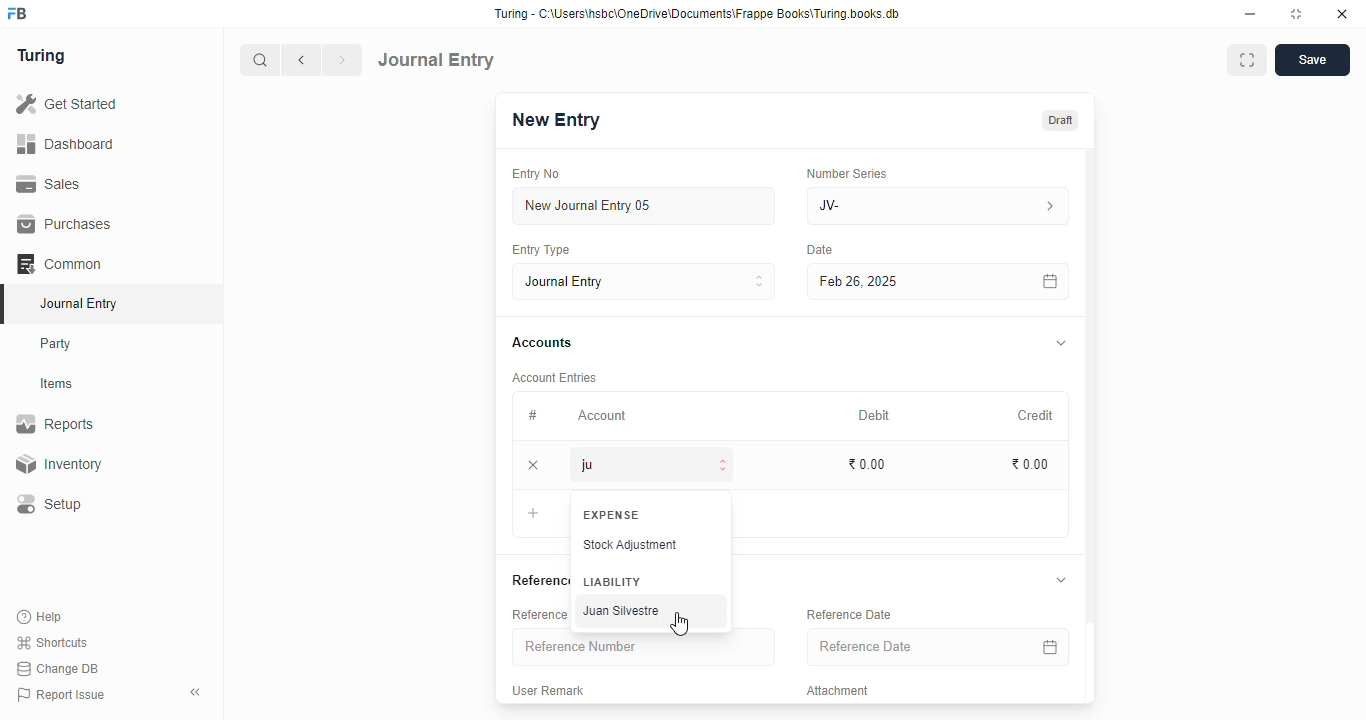 This screenshot has height=720, width=1366. I want to click on calendar icon, so click(1047, 646).